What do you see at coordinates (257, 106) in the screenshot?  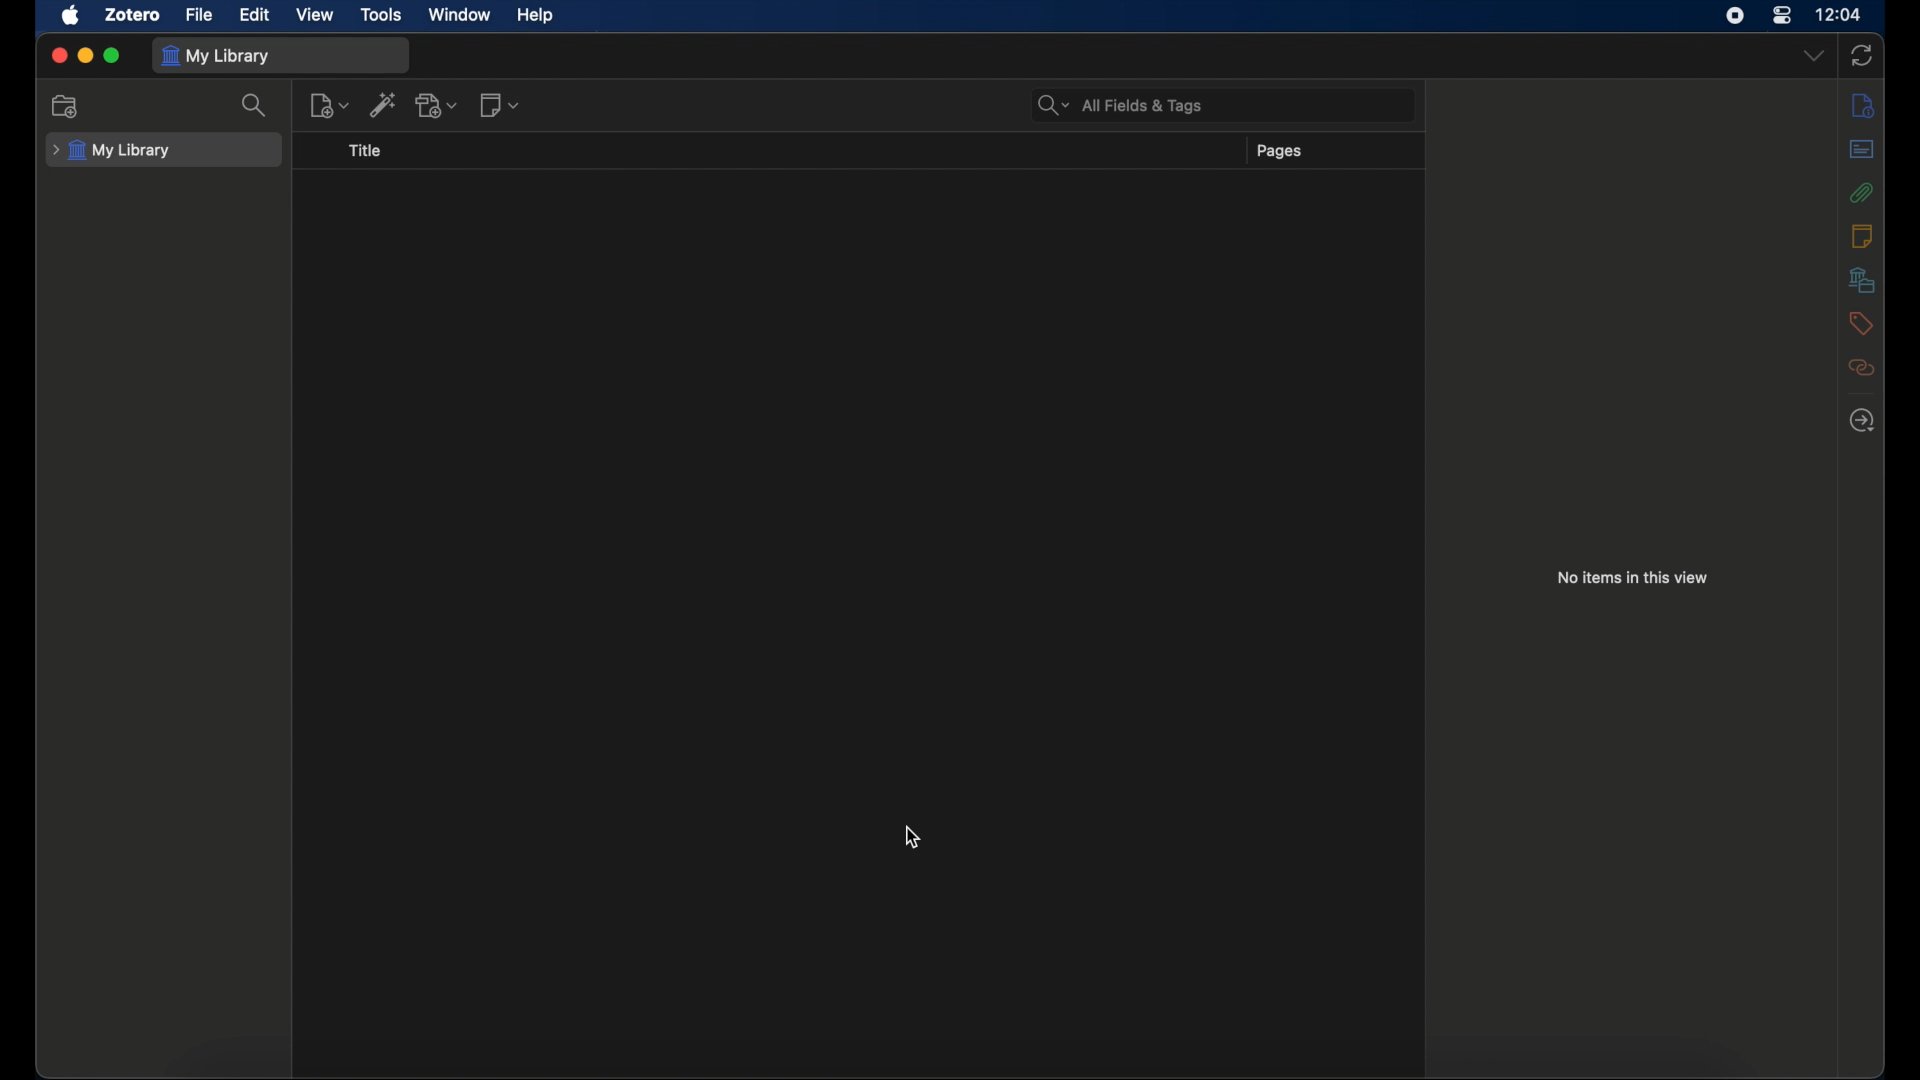 I see `search ` at bounding box center [257, 106].